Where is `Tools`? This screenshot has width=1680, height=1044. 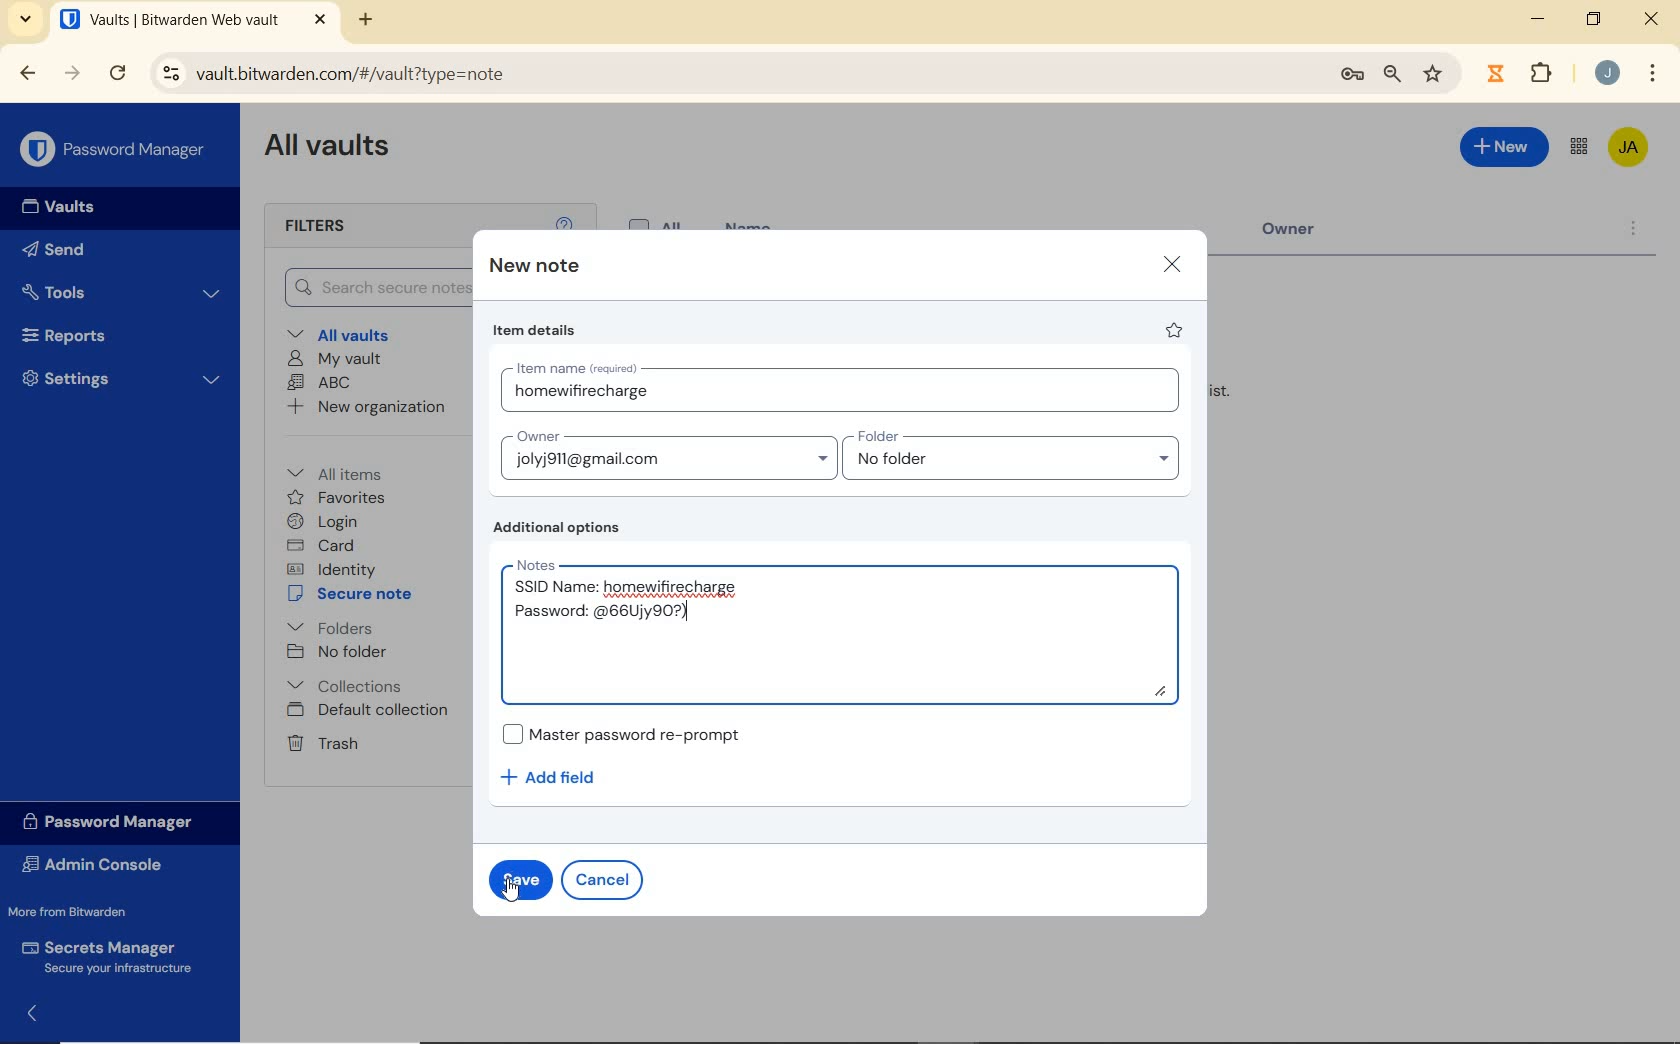
Tools is located at coordinates (123, 291).